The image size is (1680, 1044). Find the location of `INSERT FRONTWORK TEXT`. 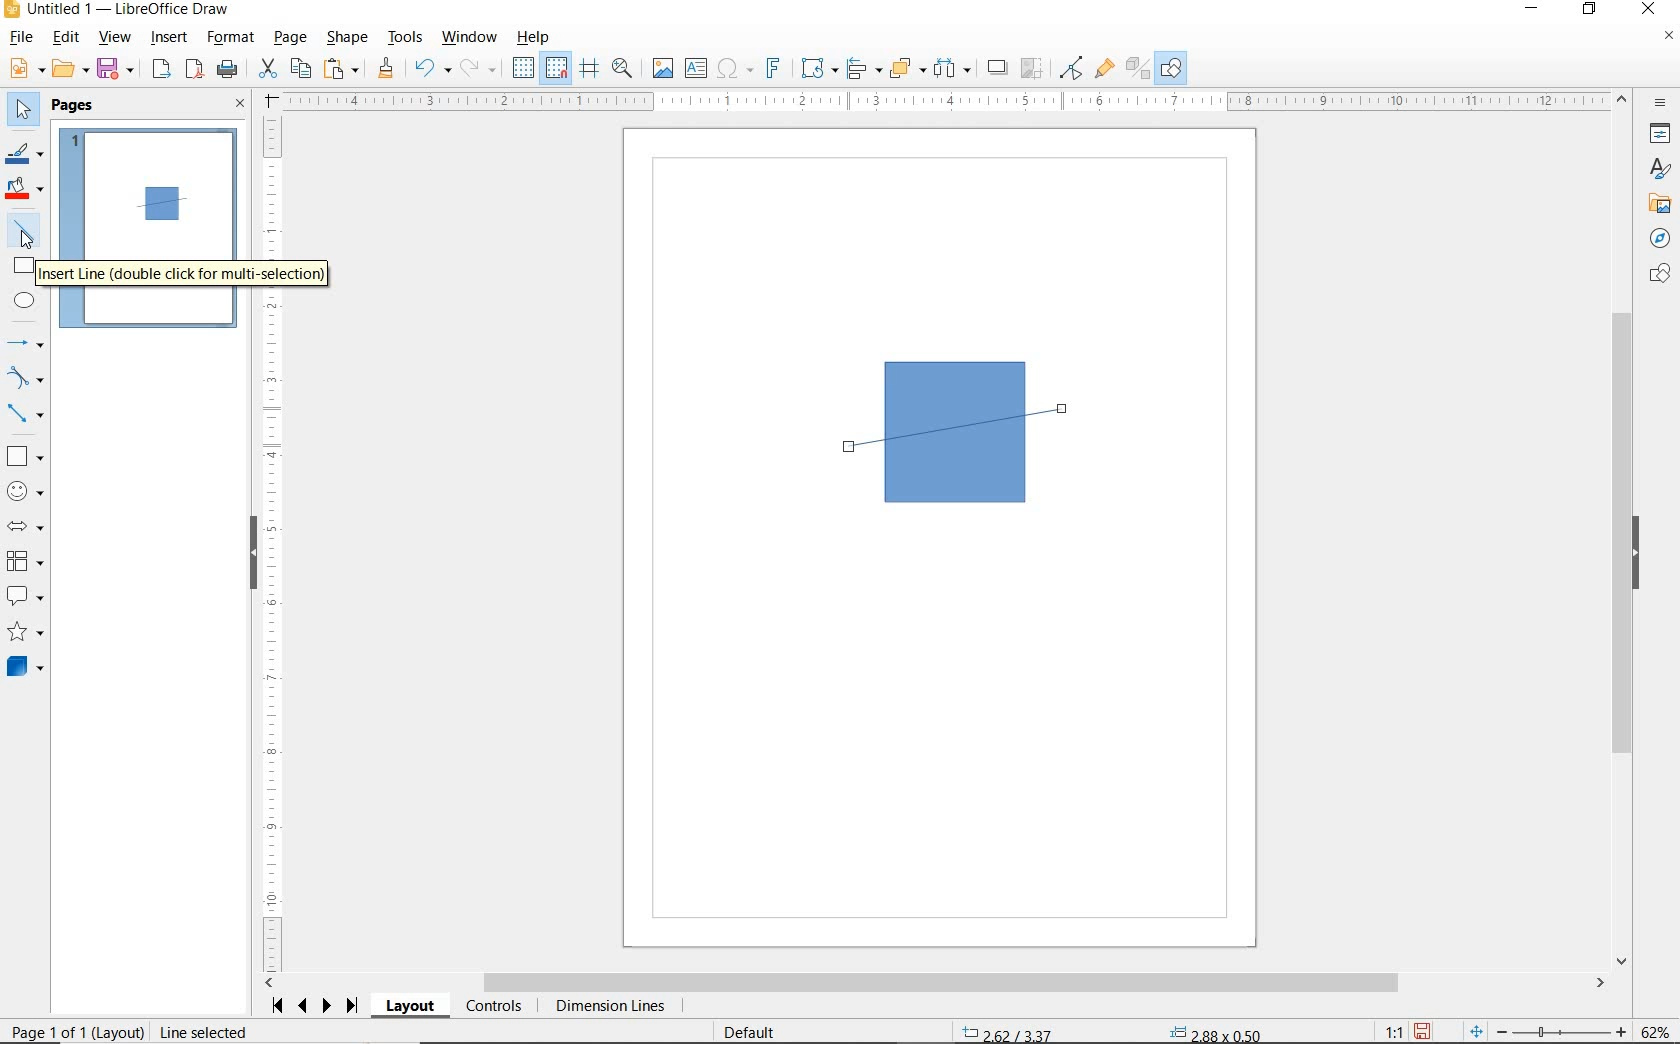

INSERT FRONTWORK TEXT is located at coordinates (772, 68).